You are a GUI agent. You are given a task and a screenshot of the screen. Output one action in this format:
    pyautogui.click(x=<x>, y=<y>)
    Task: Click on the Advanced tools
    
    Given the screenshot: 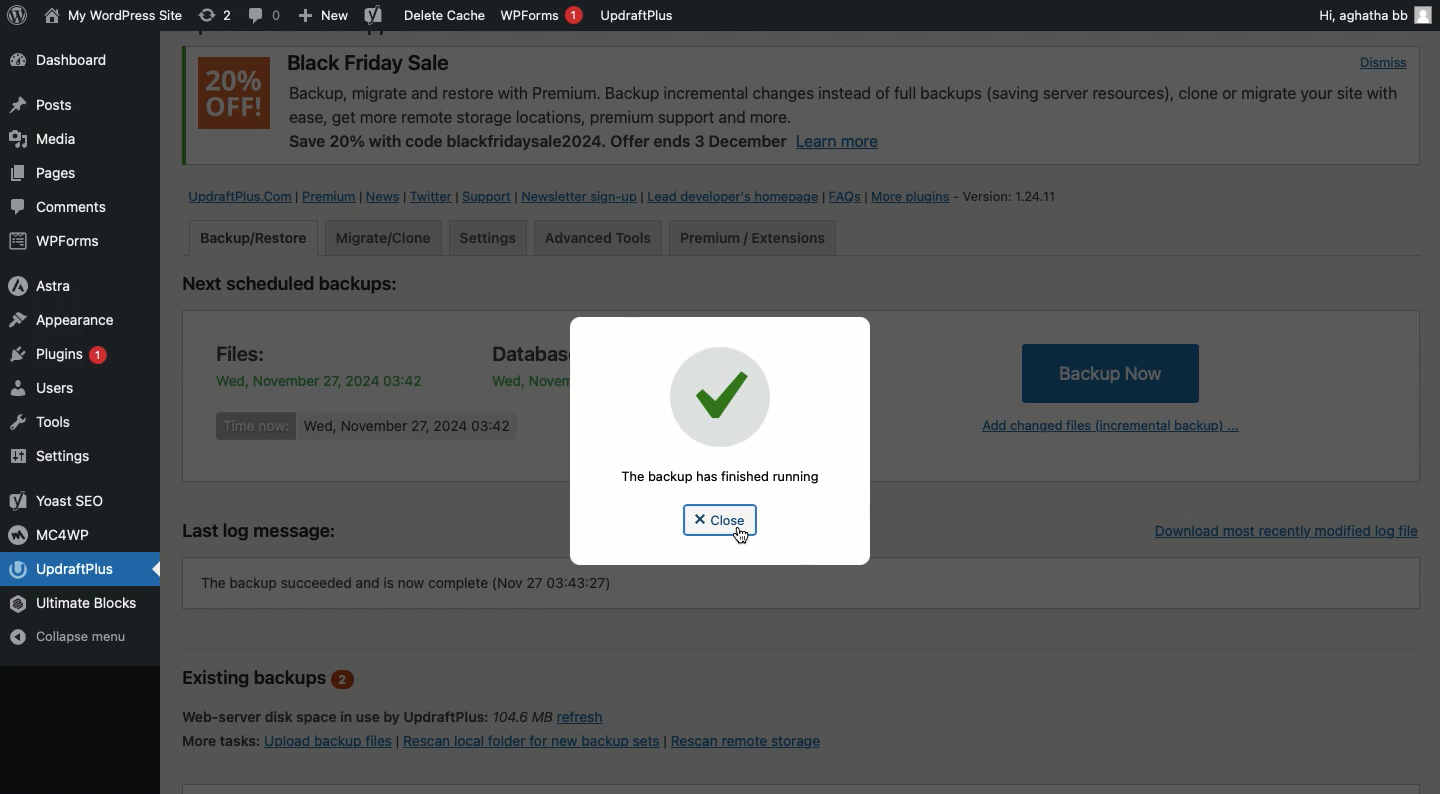 What is the action you would take?
    pyautogui.click(x=595, y=238)
    